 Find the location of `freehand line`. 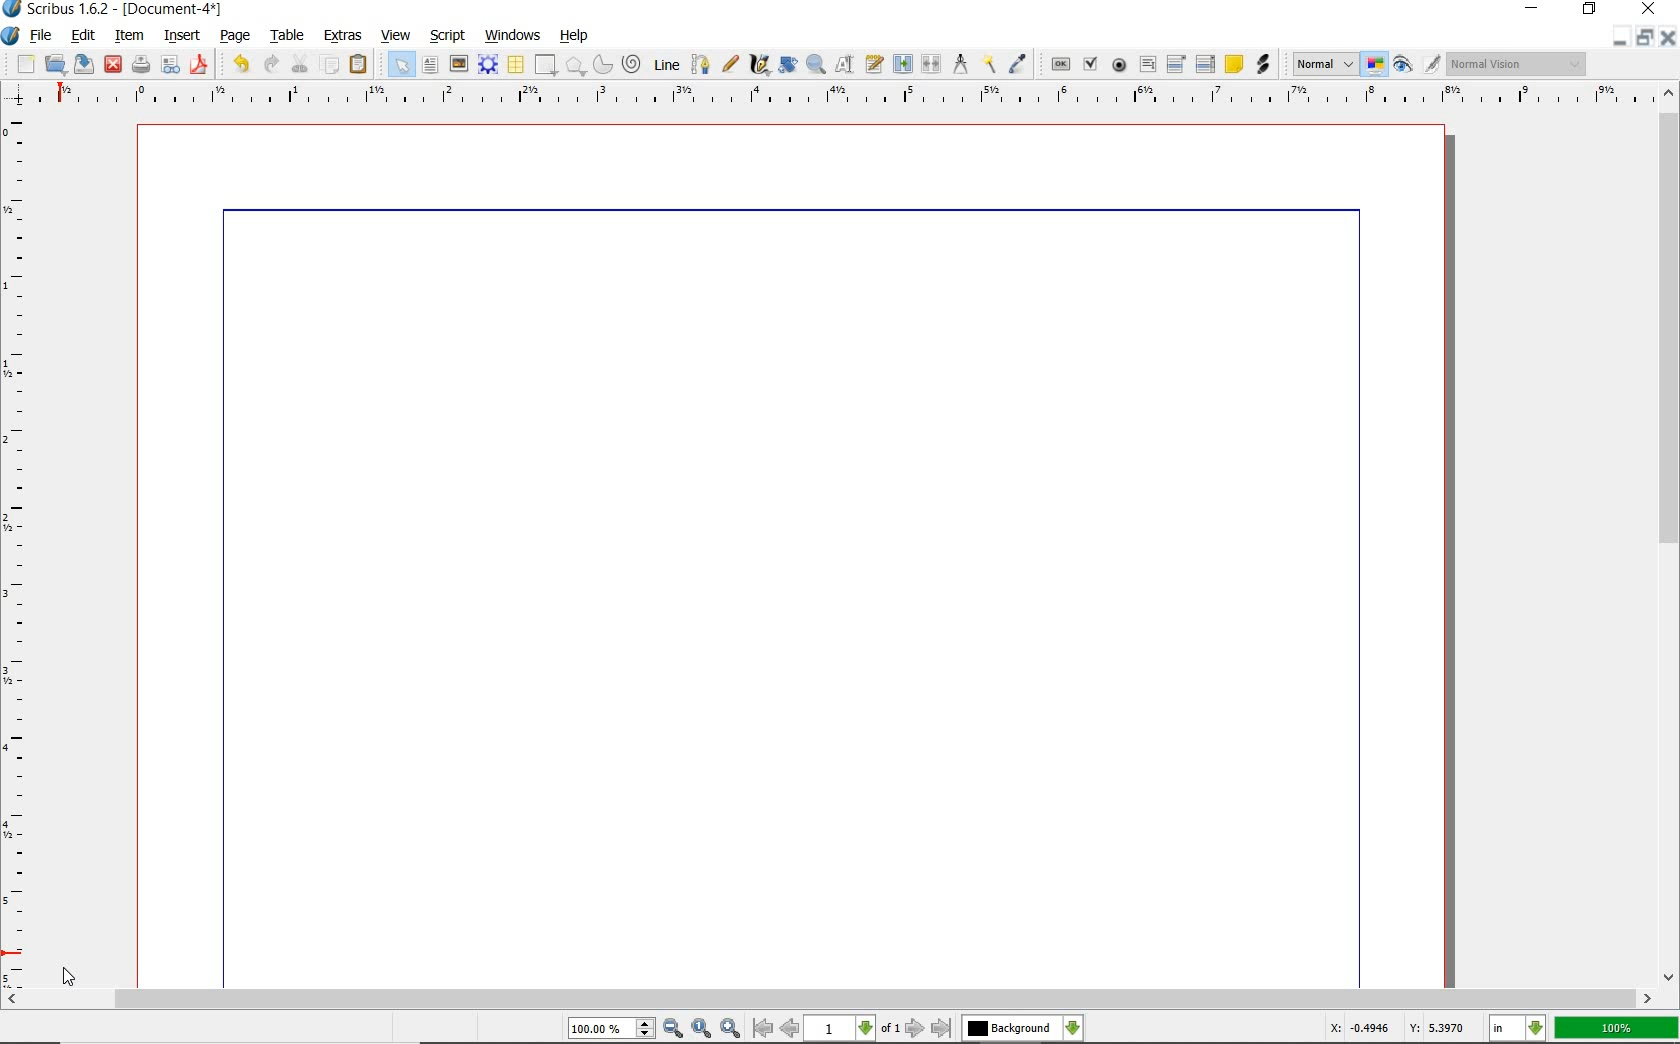

freehand line is located at coordinates (727, 65).